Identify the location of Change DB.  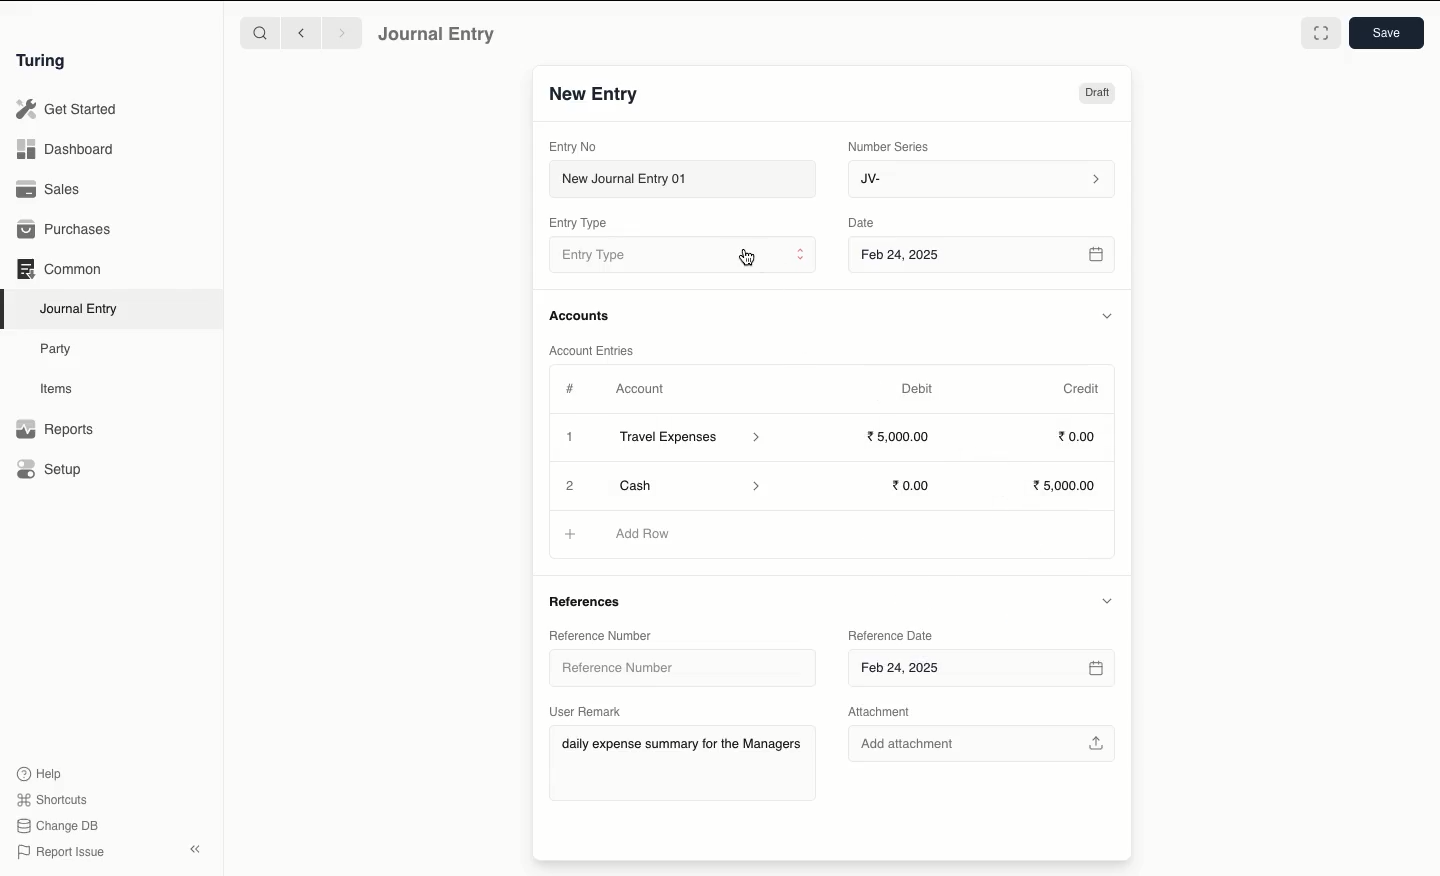
(57, 826).